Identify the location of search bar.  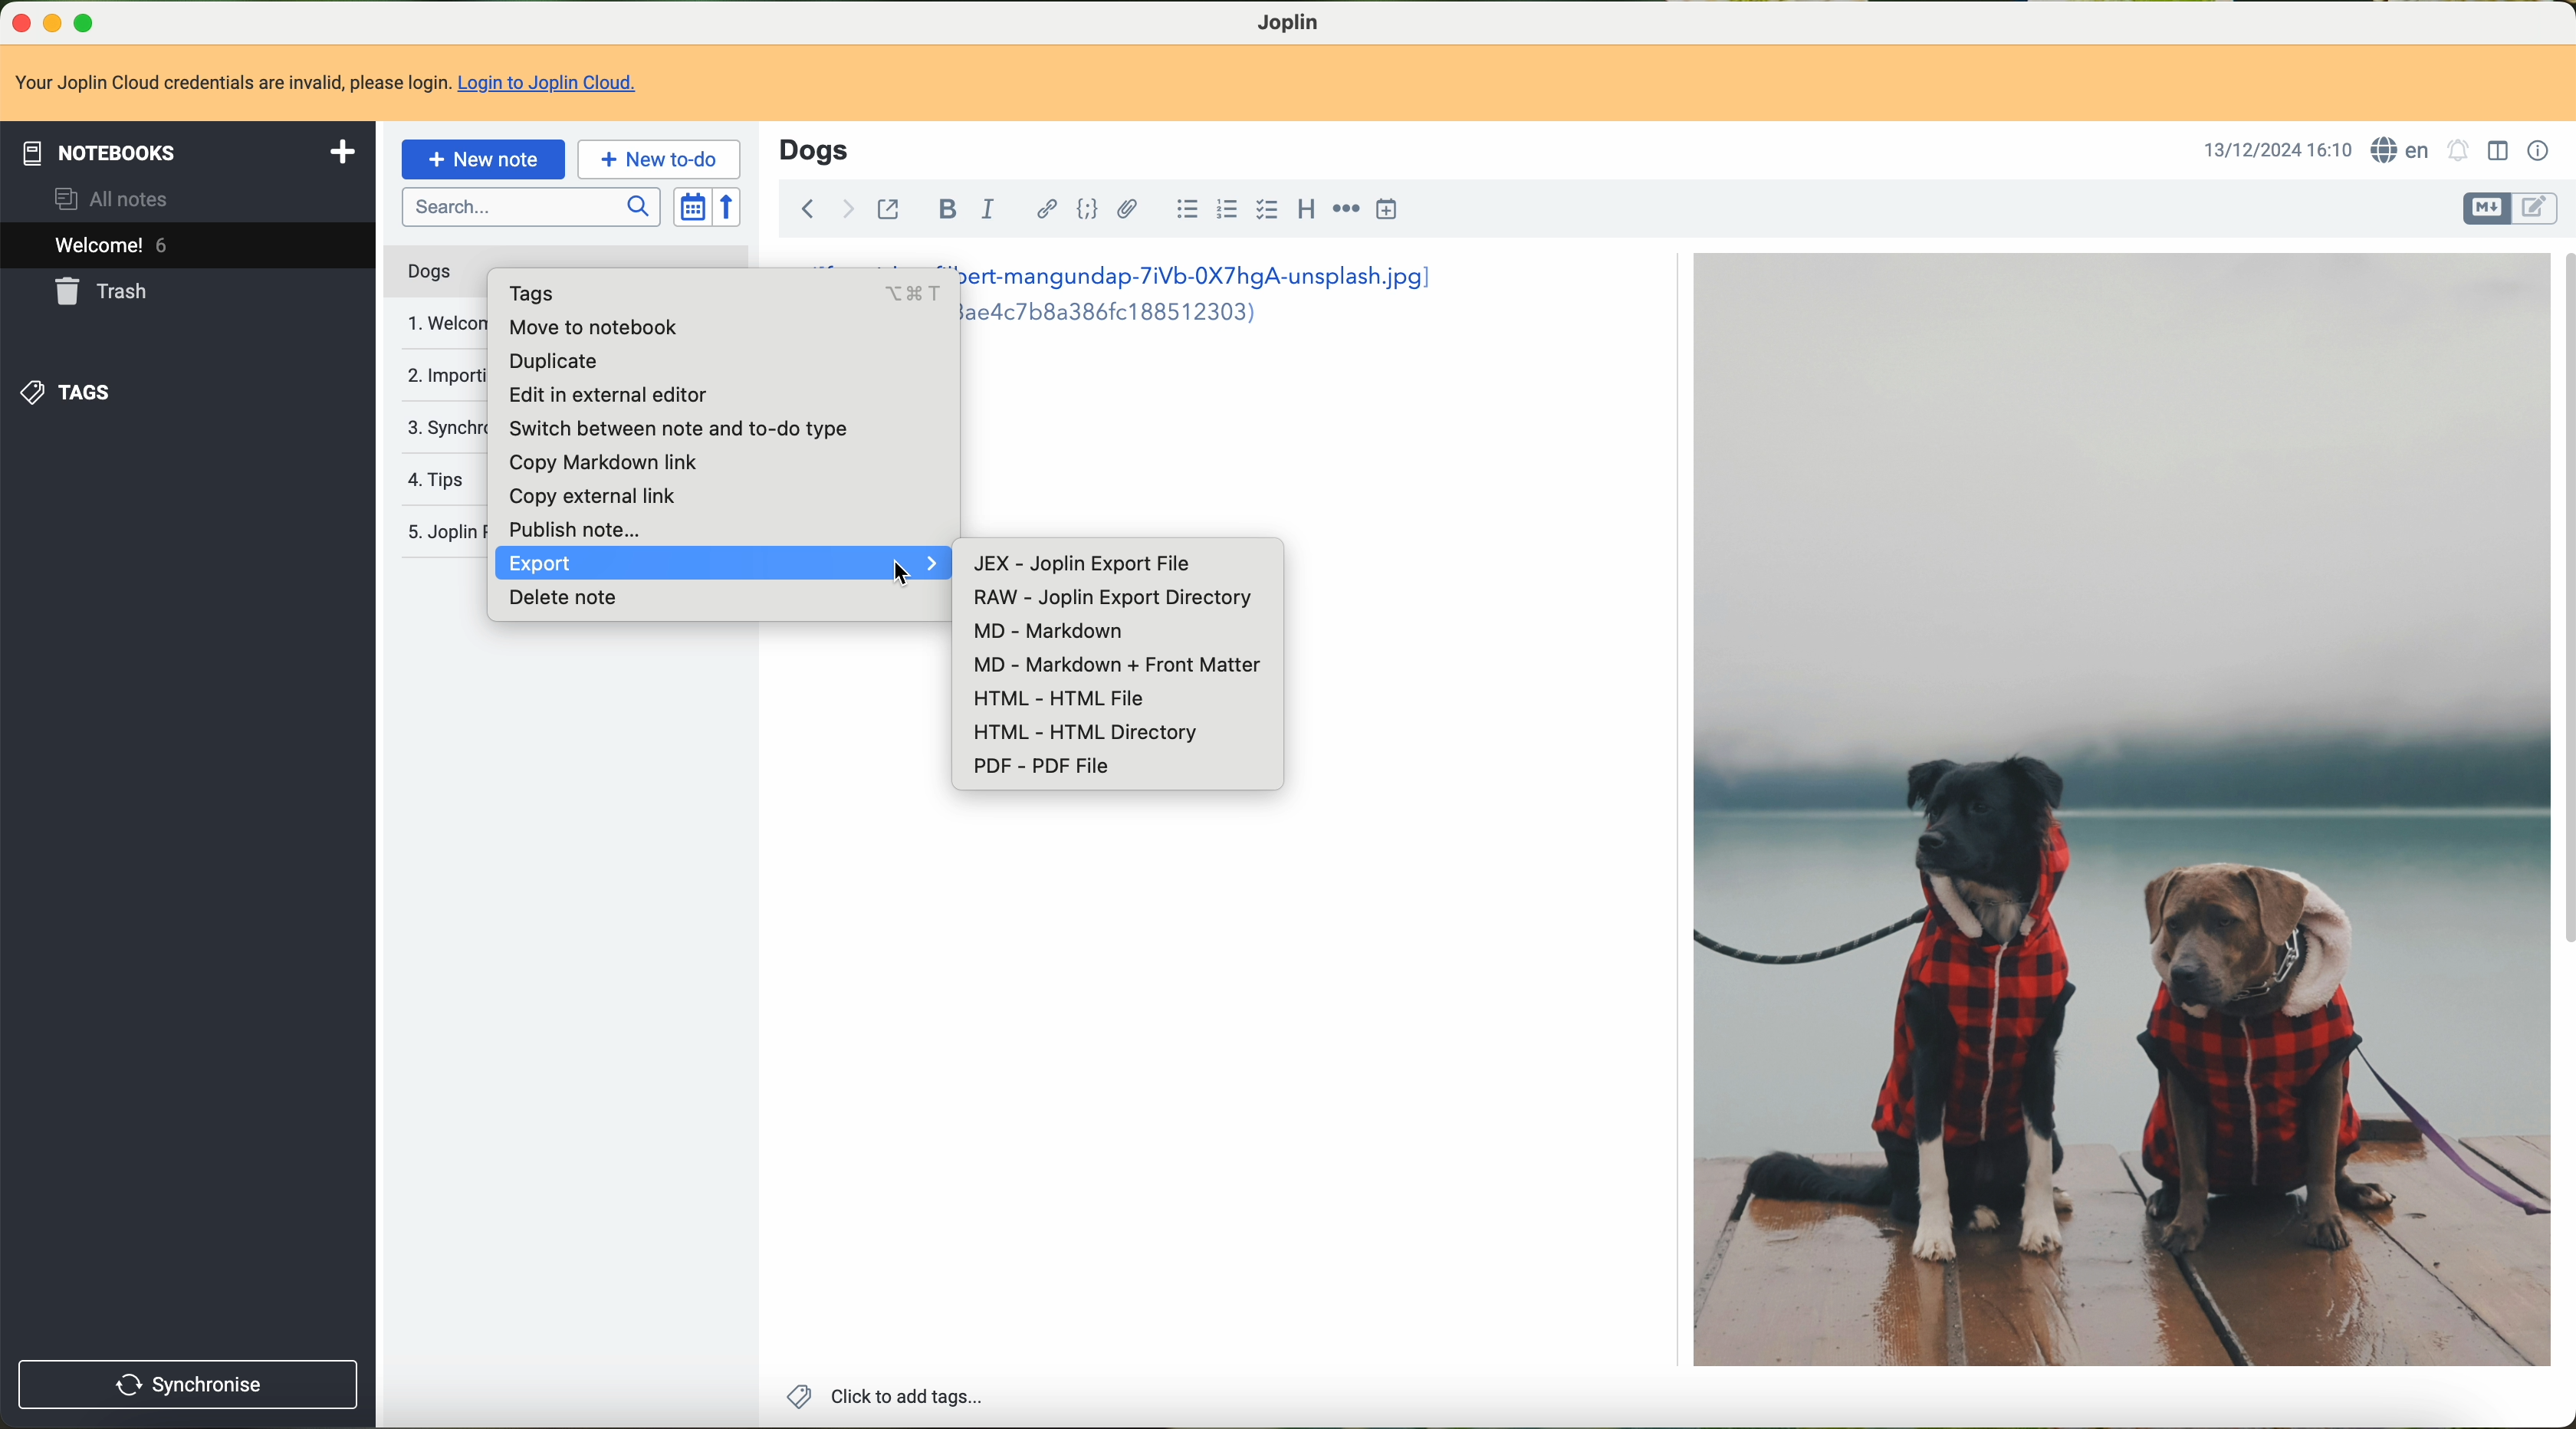
(532, 208).